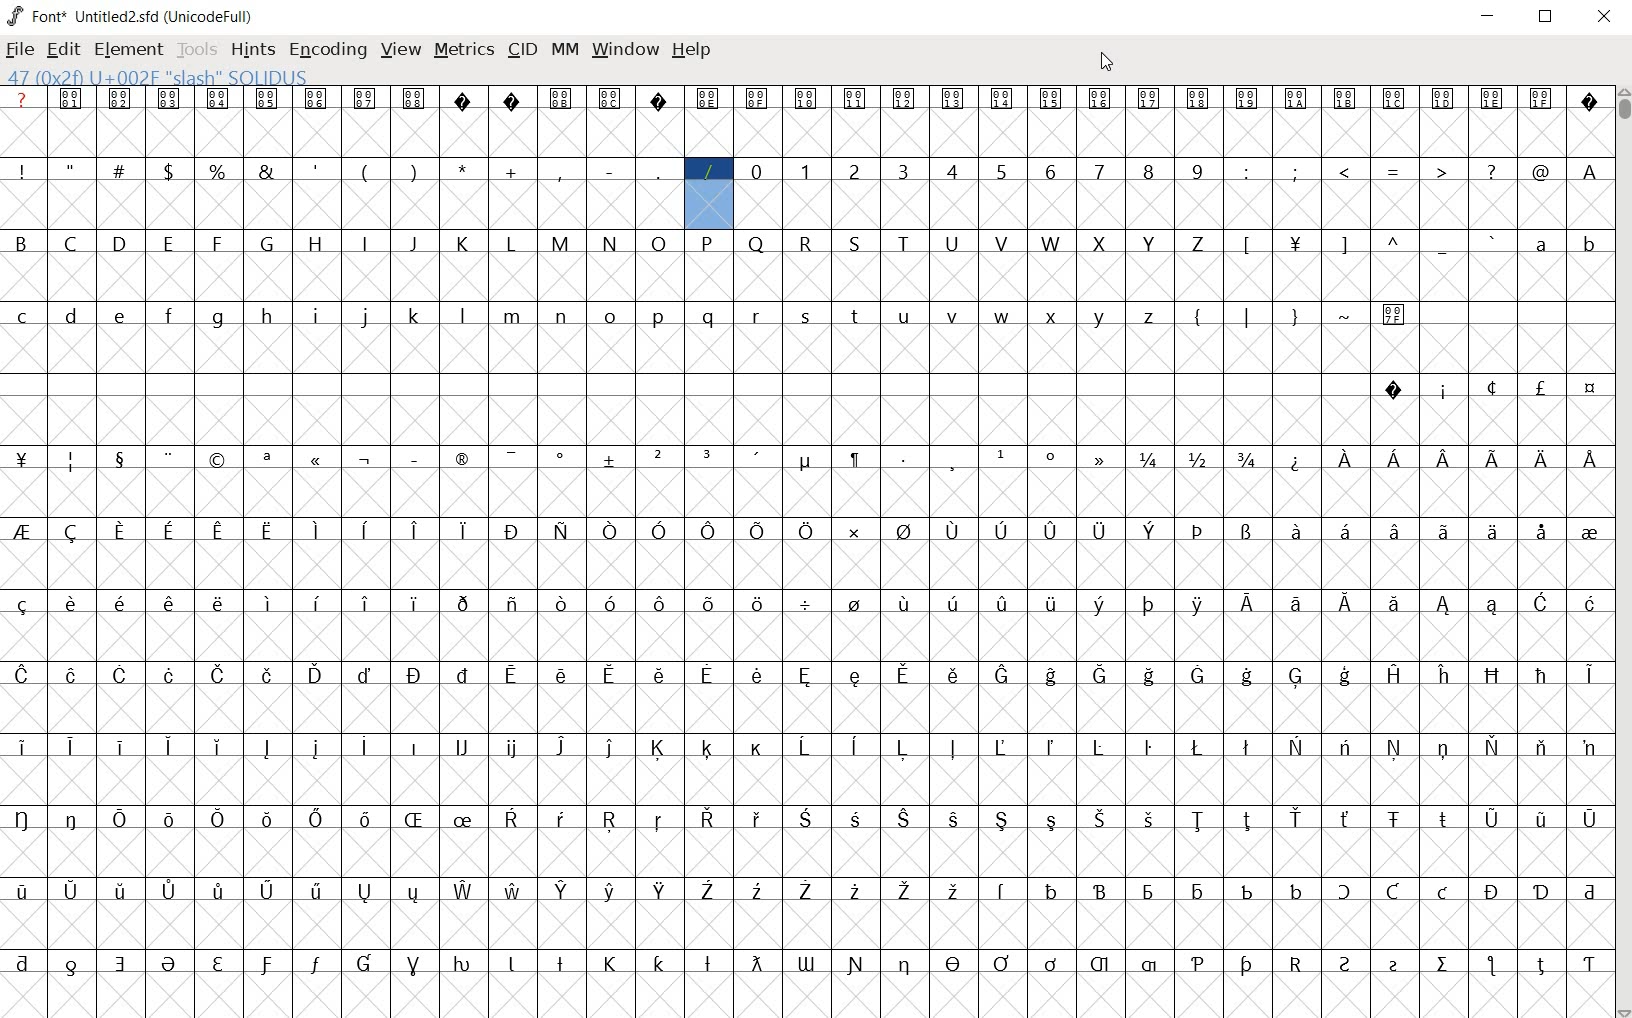  Describe the element at coordinates (316, 244) in the screenshot. I see `glyph` at that location.